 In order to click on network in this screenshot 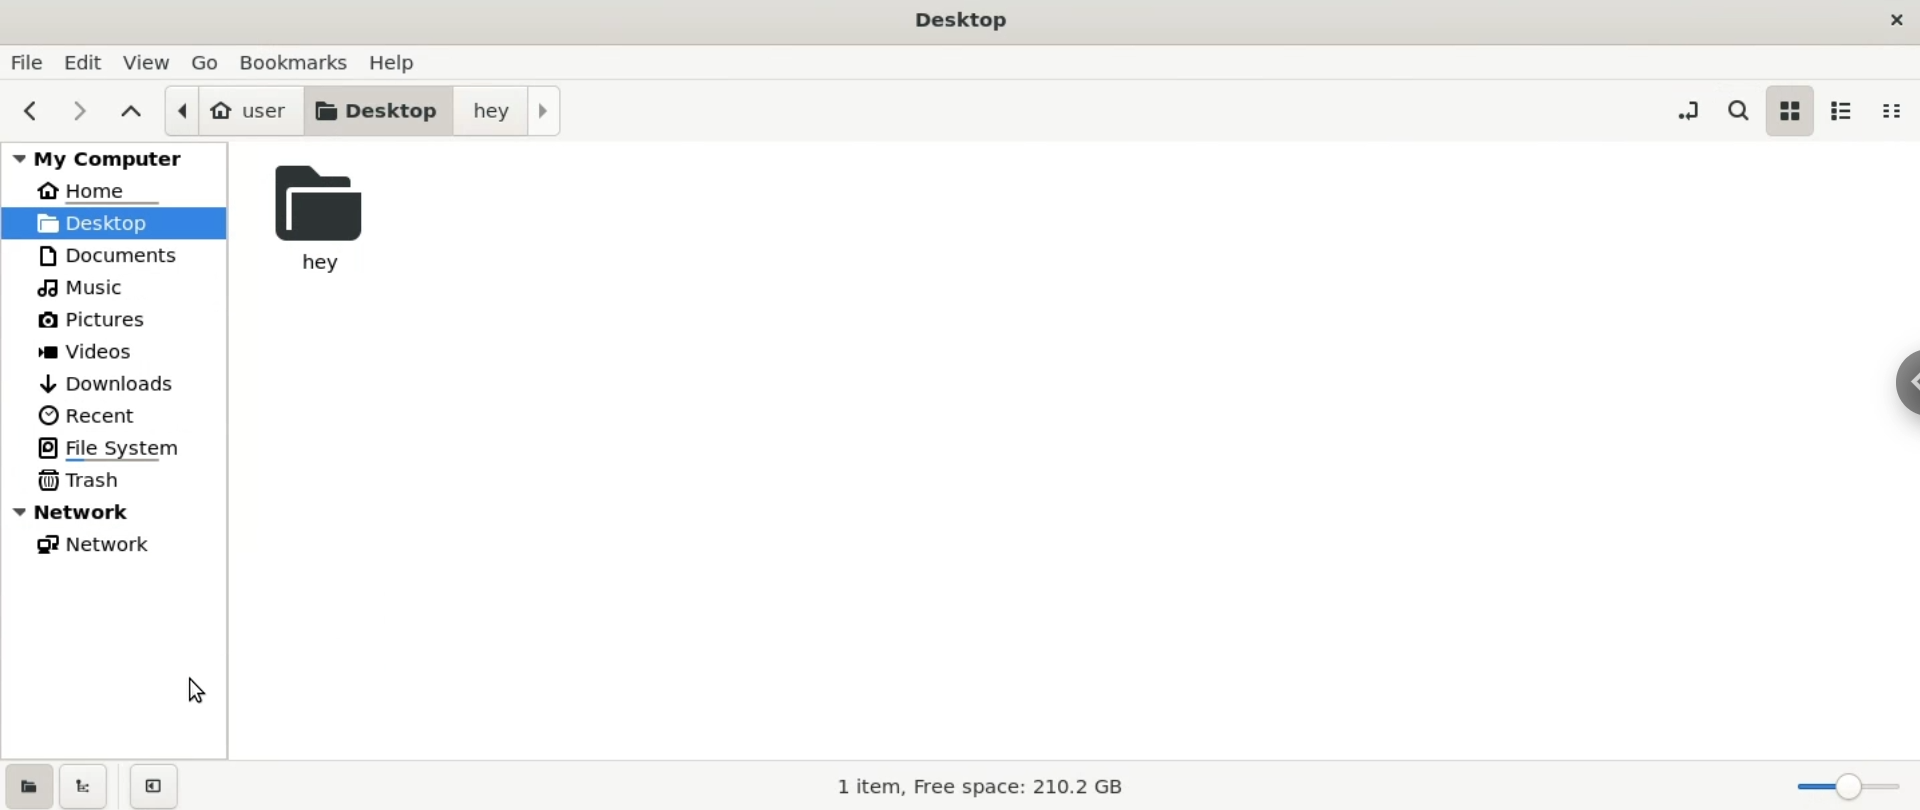, I will do `click(100, 550)`.